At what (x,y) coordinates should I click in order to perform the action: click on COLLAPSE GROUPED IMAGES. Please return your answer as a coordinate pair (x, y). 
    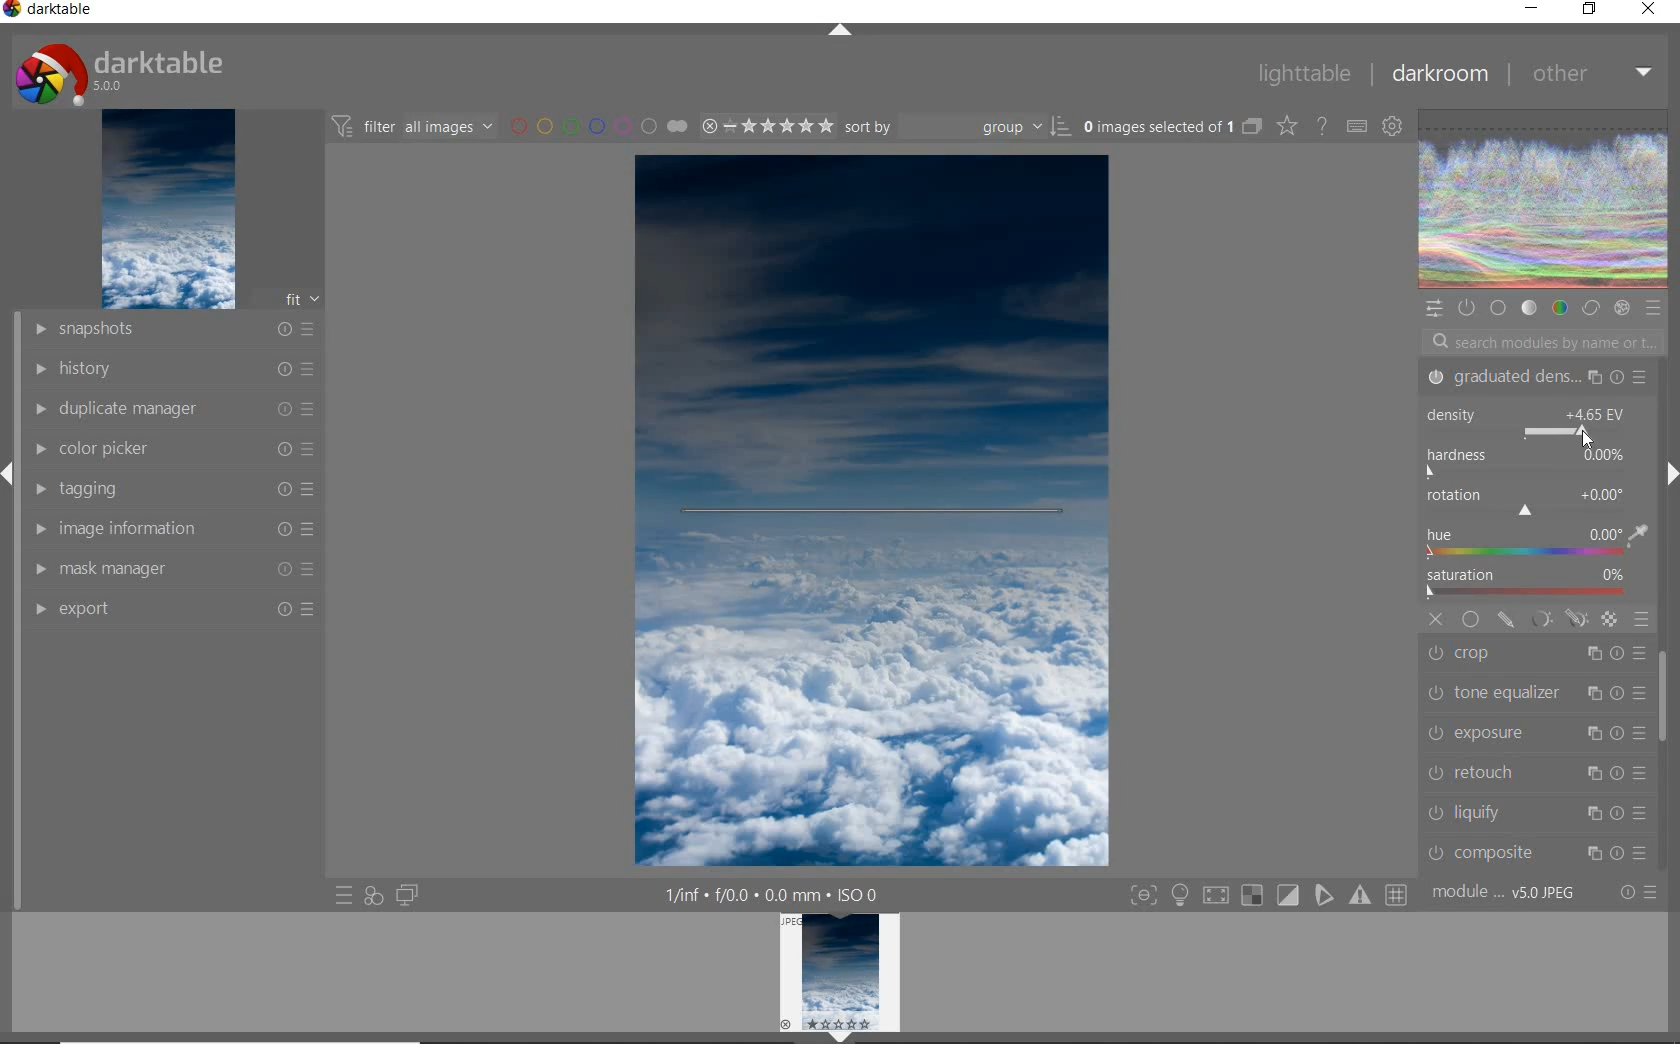
    Looking at the image, I should click on (1253, 125).